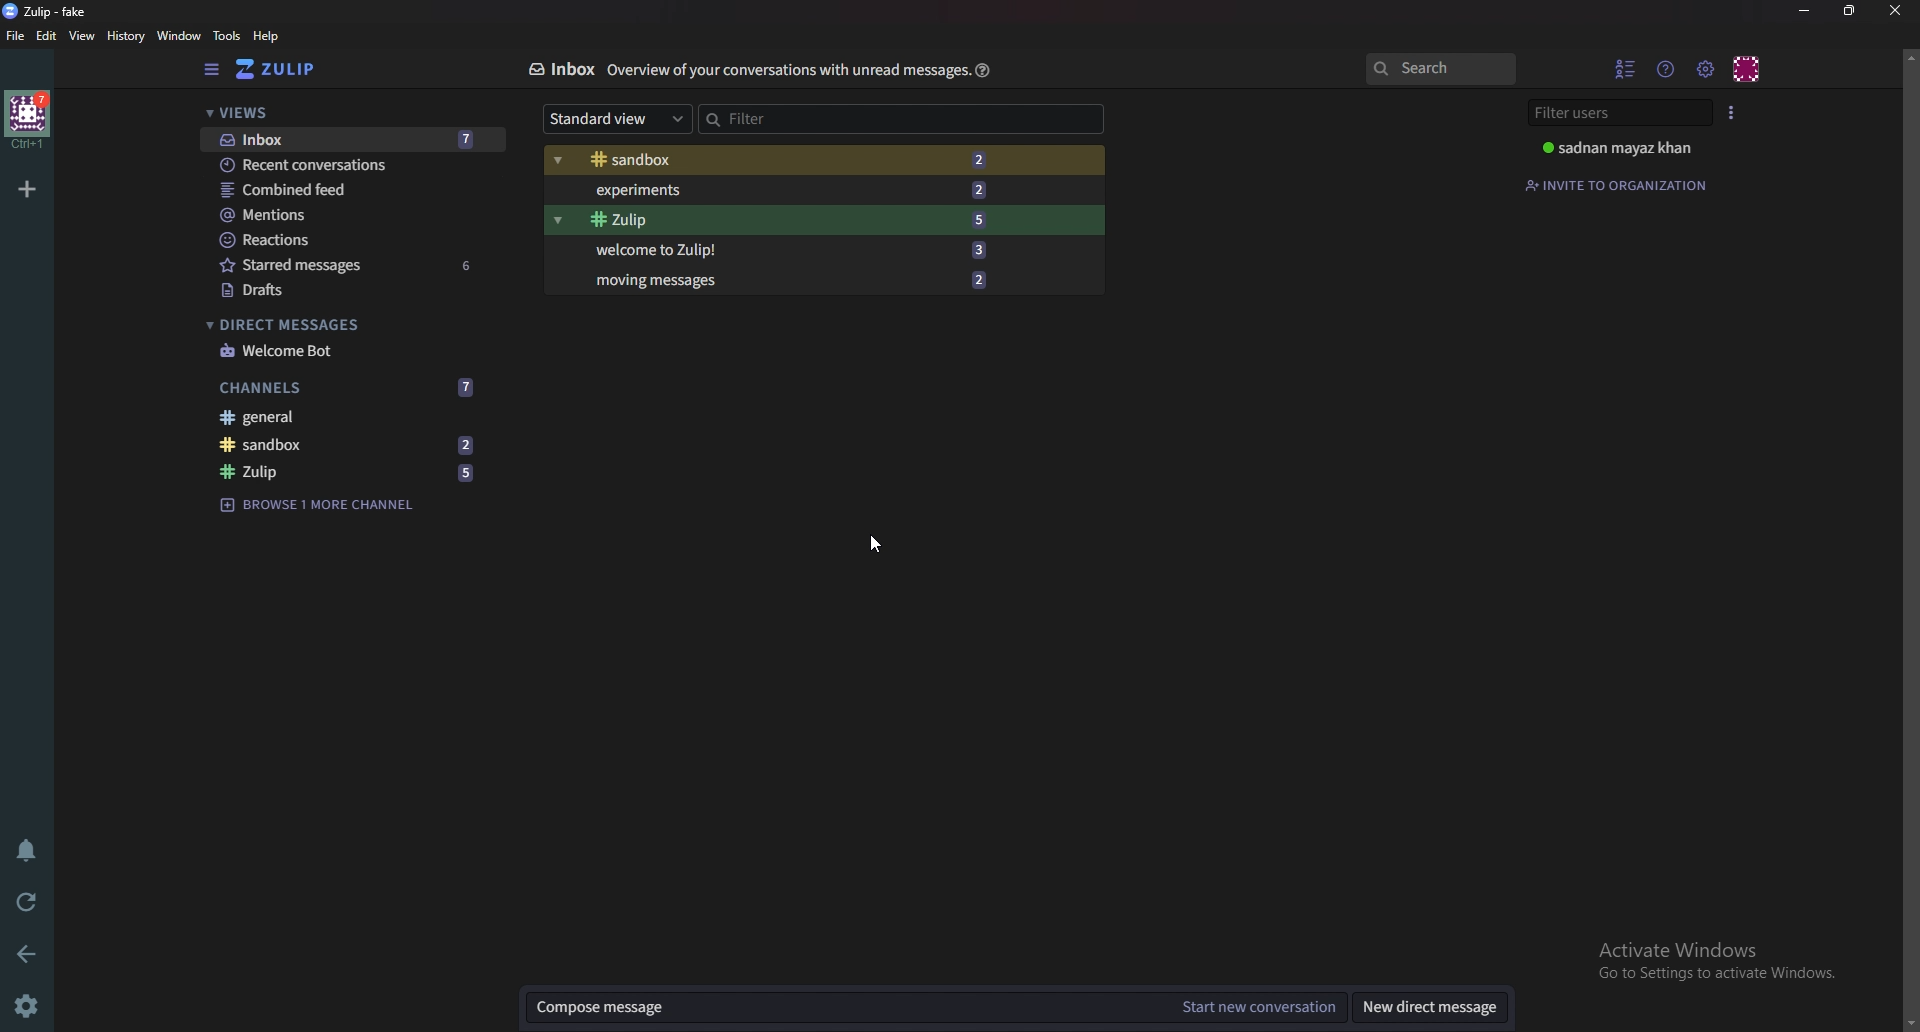 Image resolution: width=1920 pixels, height=1032 pixels. What do you see at coordinates (25, 1008) in the screenshot?
I see `Settings` at bounding box center [25, 1008].